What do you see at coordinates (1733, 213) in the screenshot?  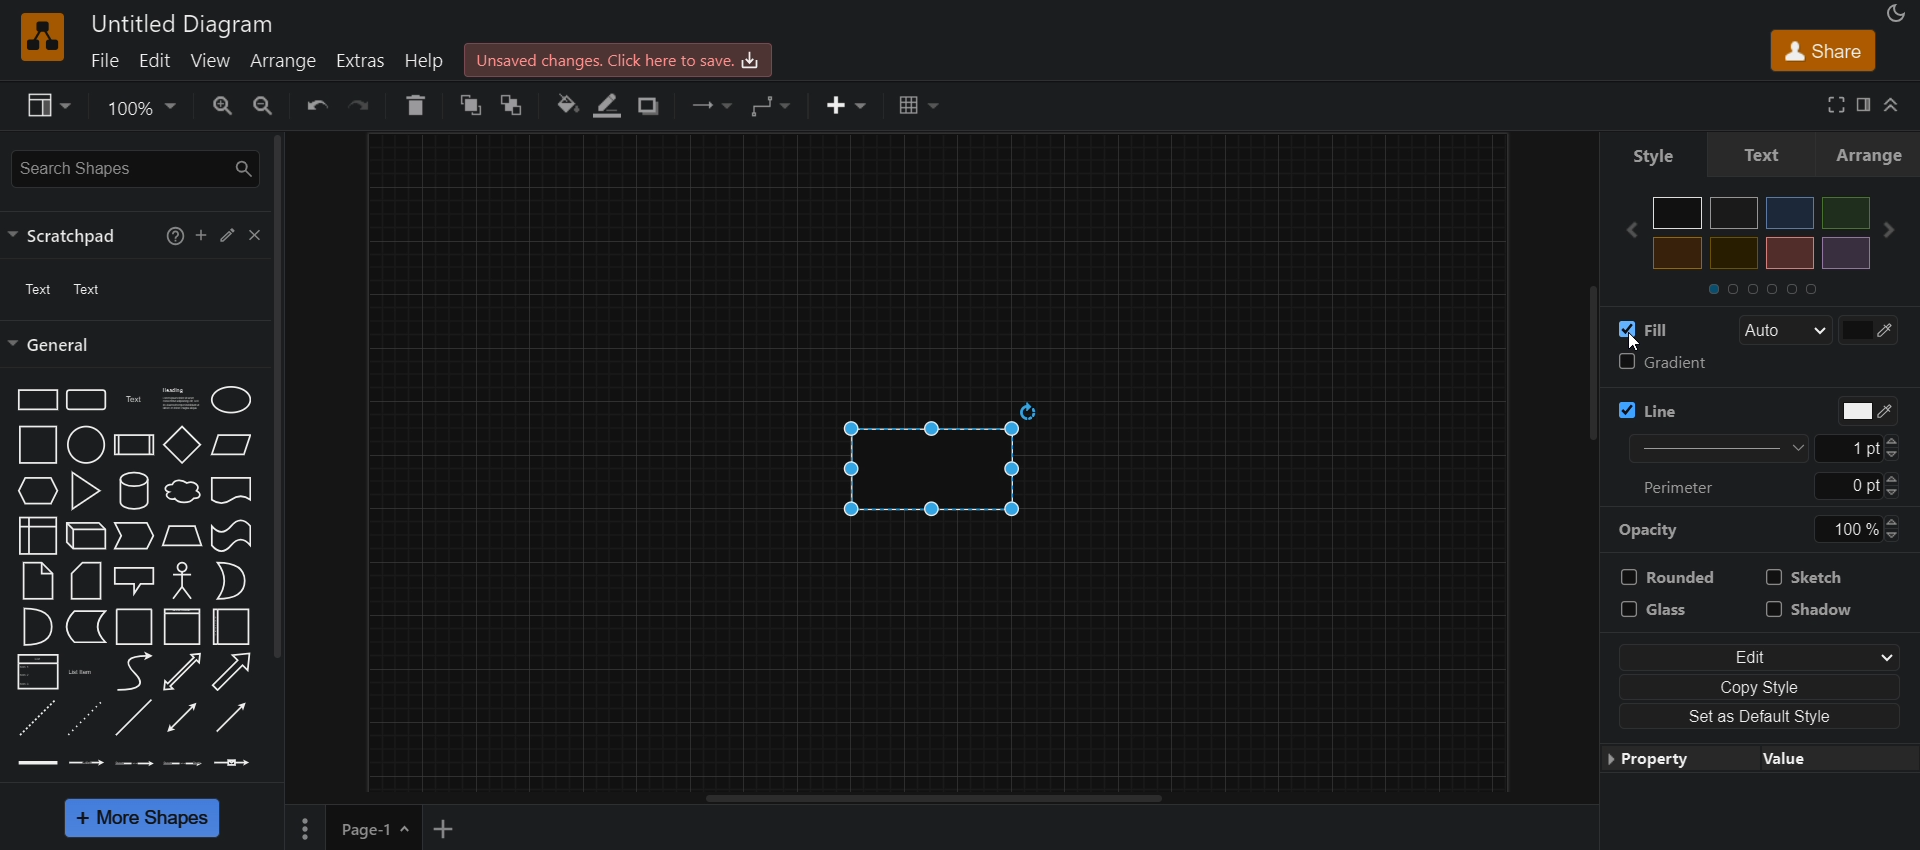 I see `ash` at bounding box center [1733, 213].